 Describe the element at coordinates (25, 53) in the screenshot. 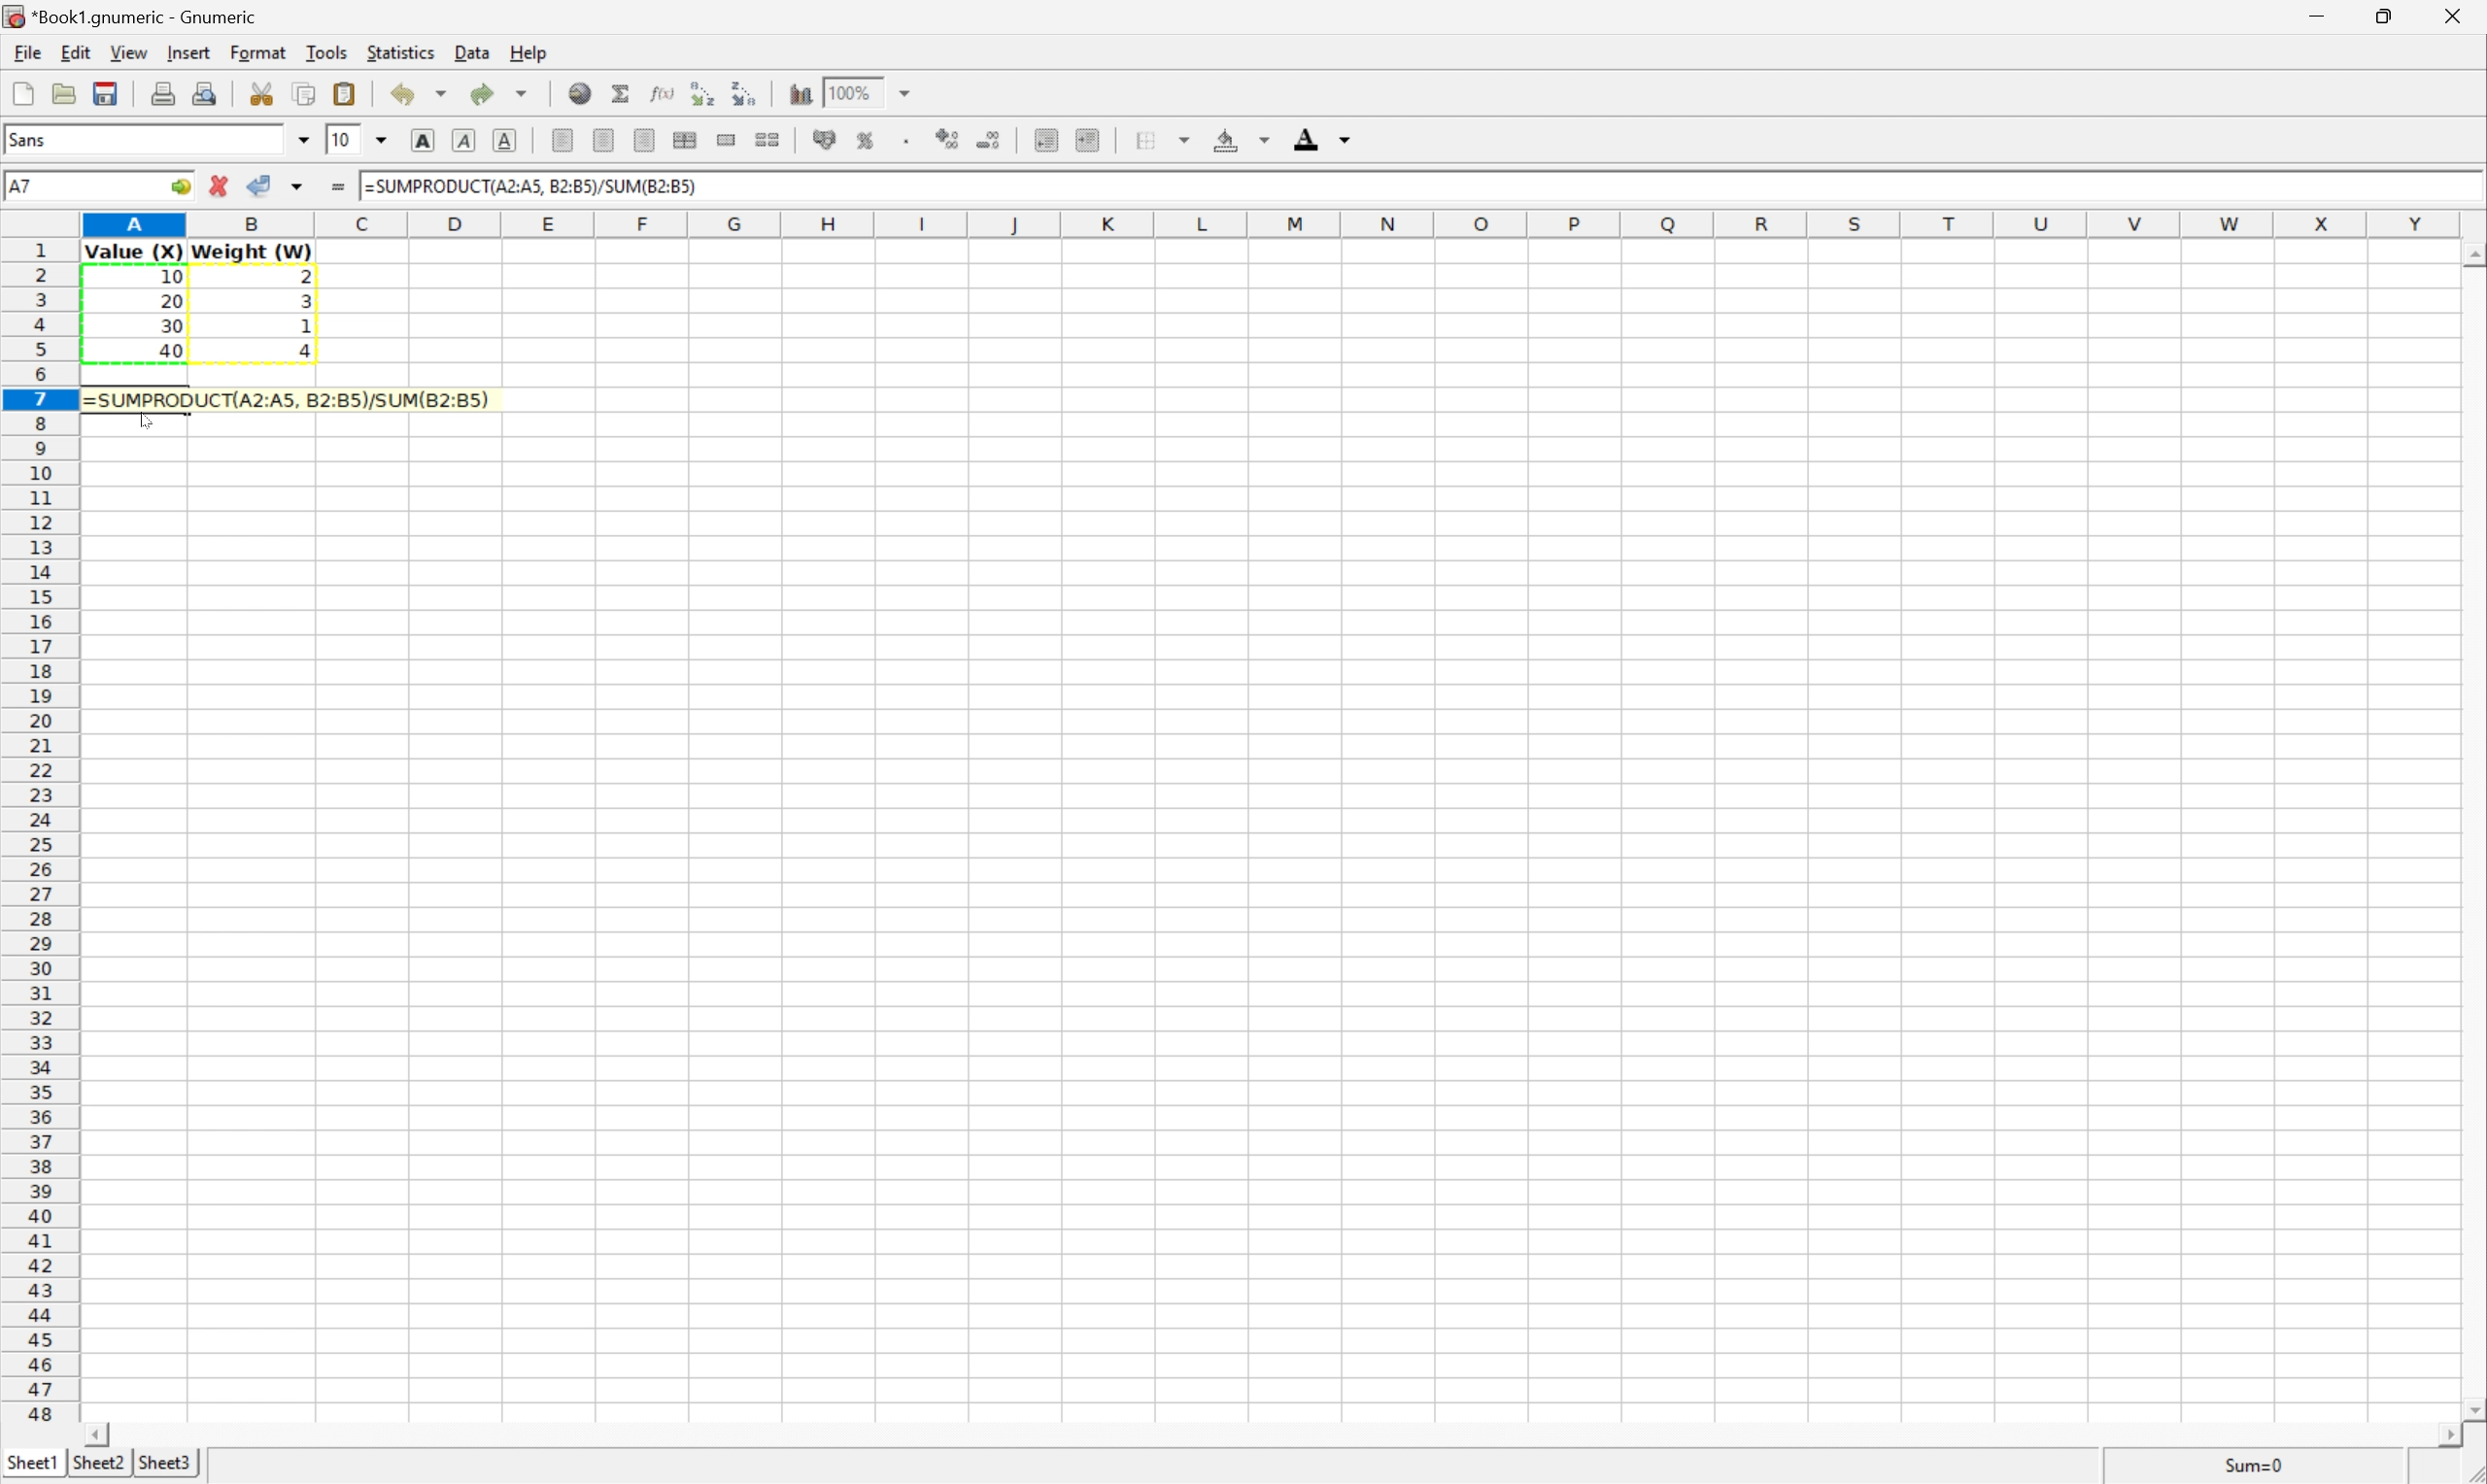

I see `File` at that location.